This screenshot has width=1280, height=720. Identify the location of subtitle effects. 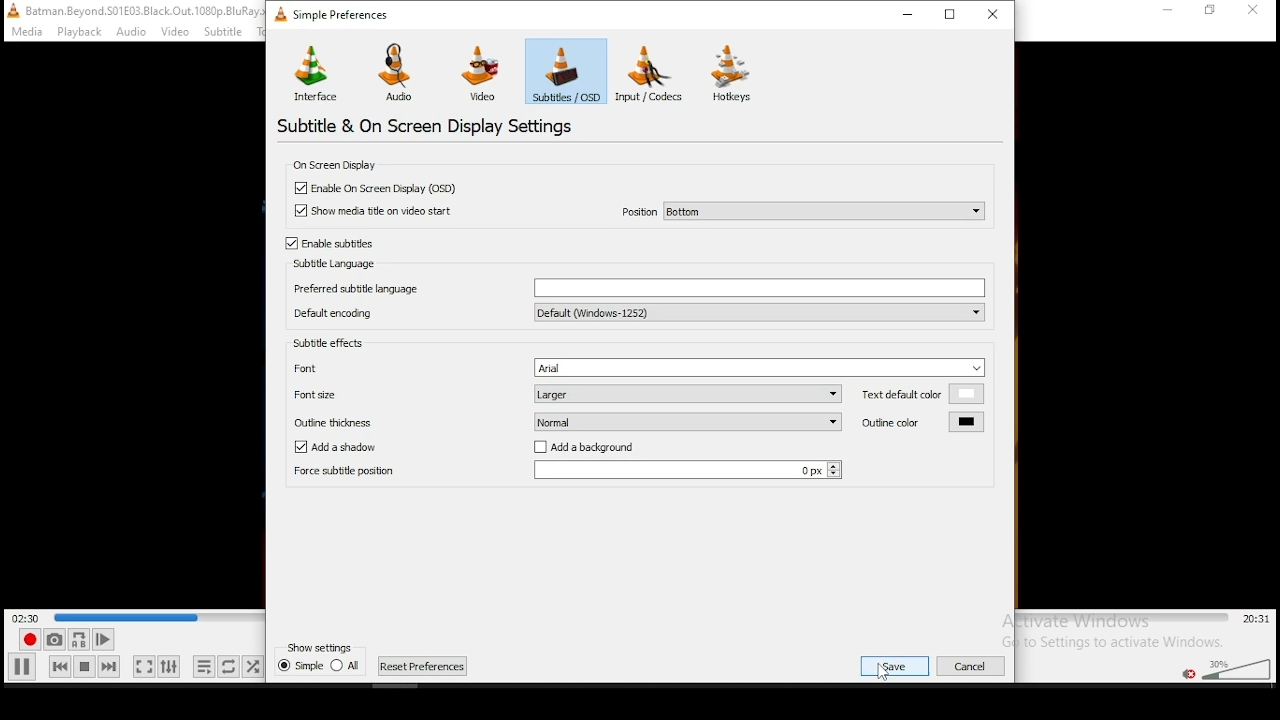
(328, 342).